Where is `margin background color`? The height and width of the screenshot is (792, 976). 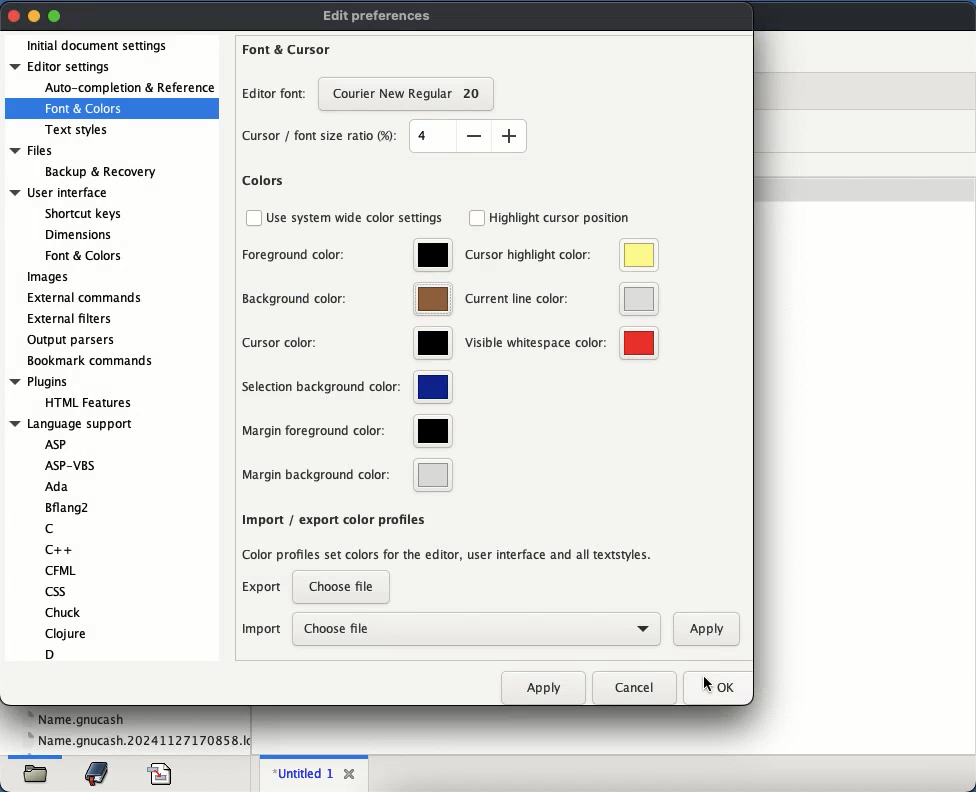 margin background color is located at coordinates (347, 478).